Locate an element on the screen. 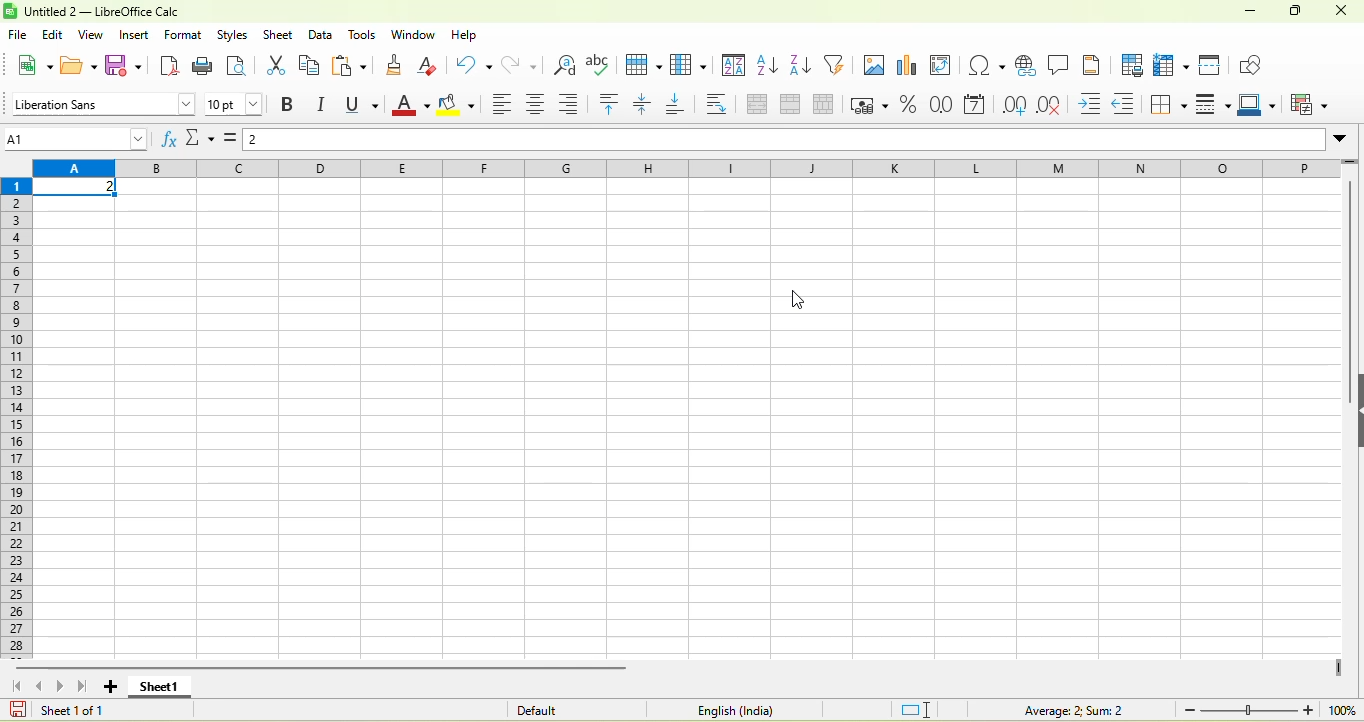  increase indent is located at coordinates (1097, 105).